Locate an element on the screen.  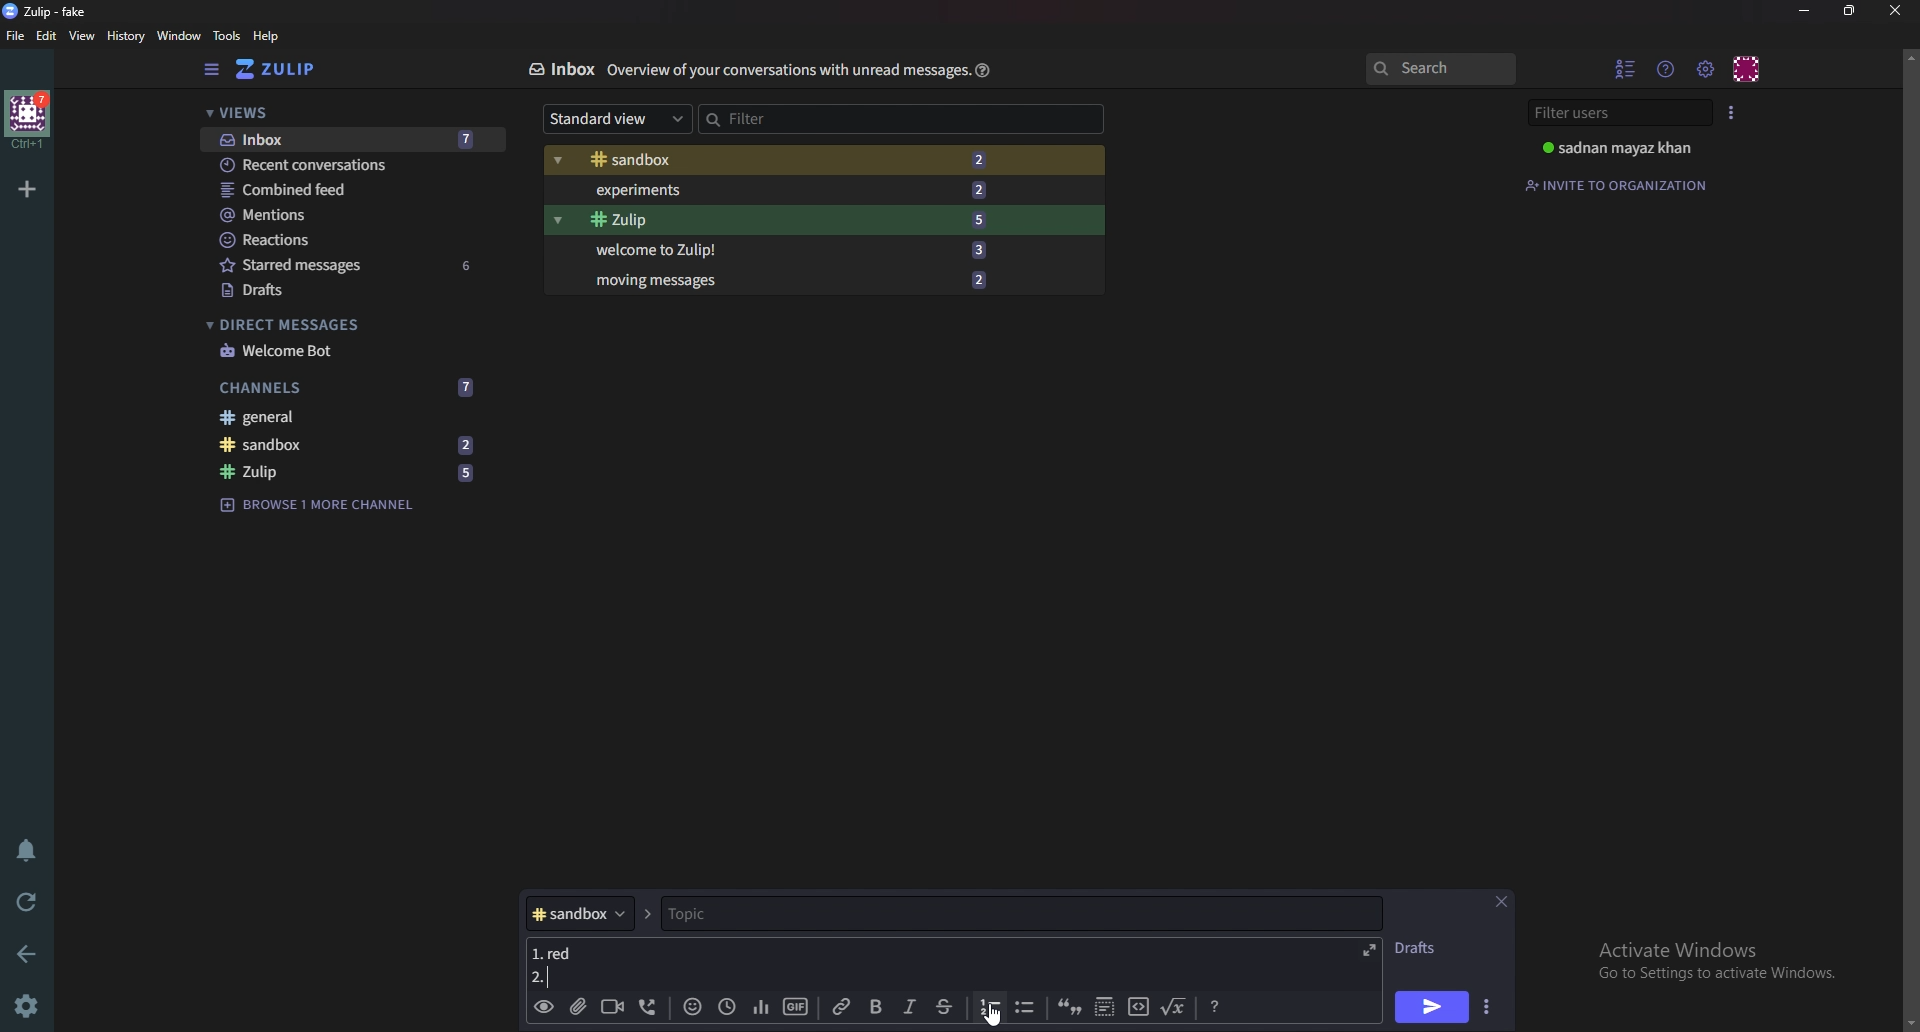
User list style is located at coordinates (1733, 111).